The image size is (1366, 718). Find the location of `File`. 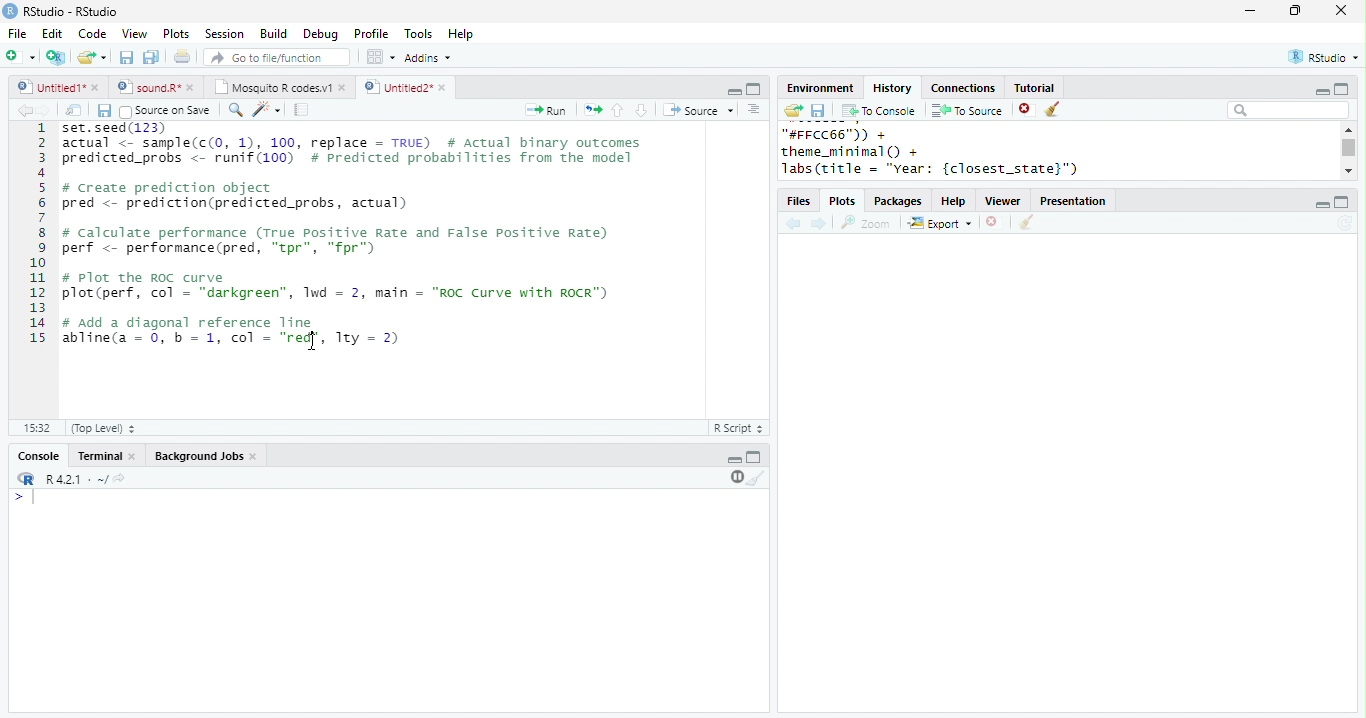

File is located at coordinates (17, 34).